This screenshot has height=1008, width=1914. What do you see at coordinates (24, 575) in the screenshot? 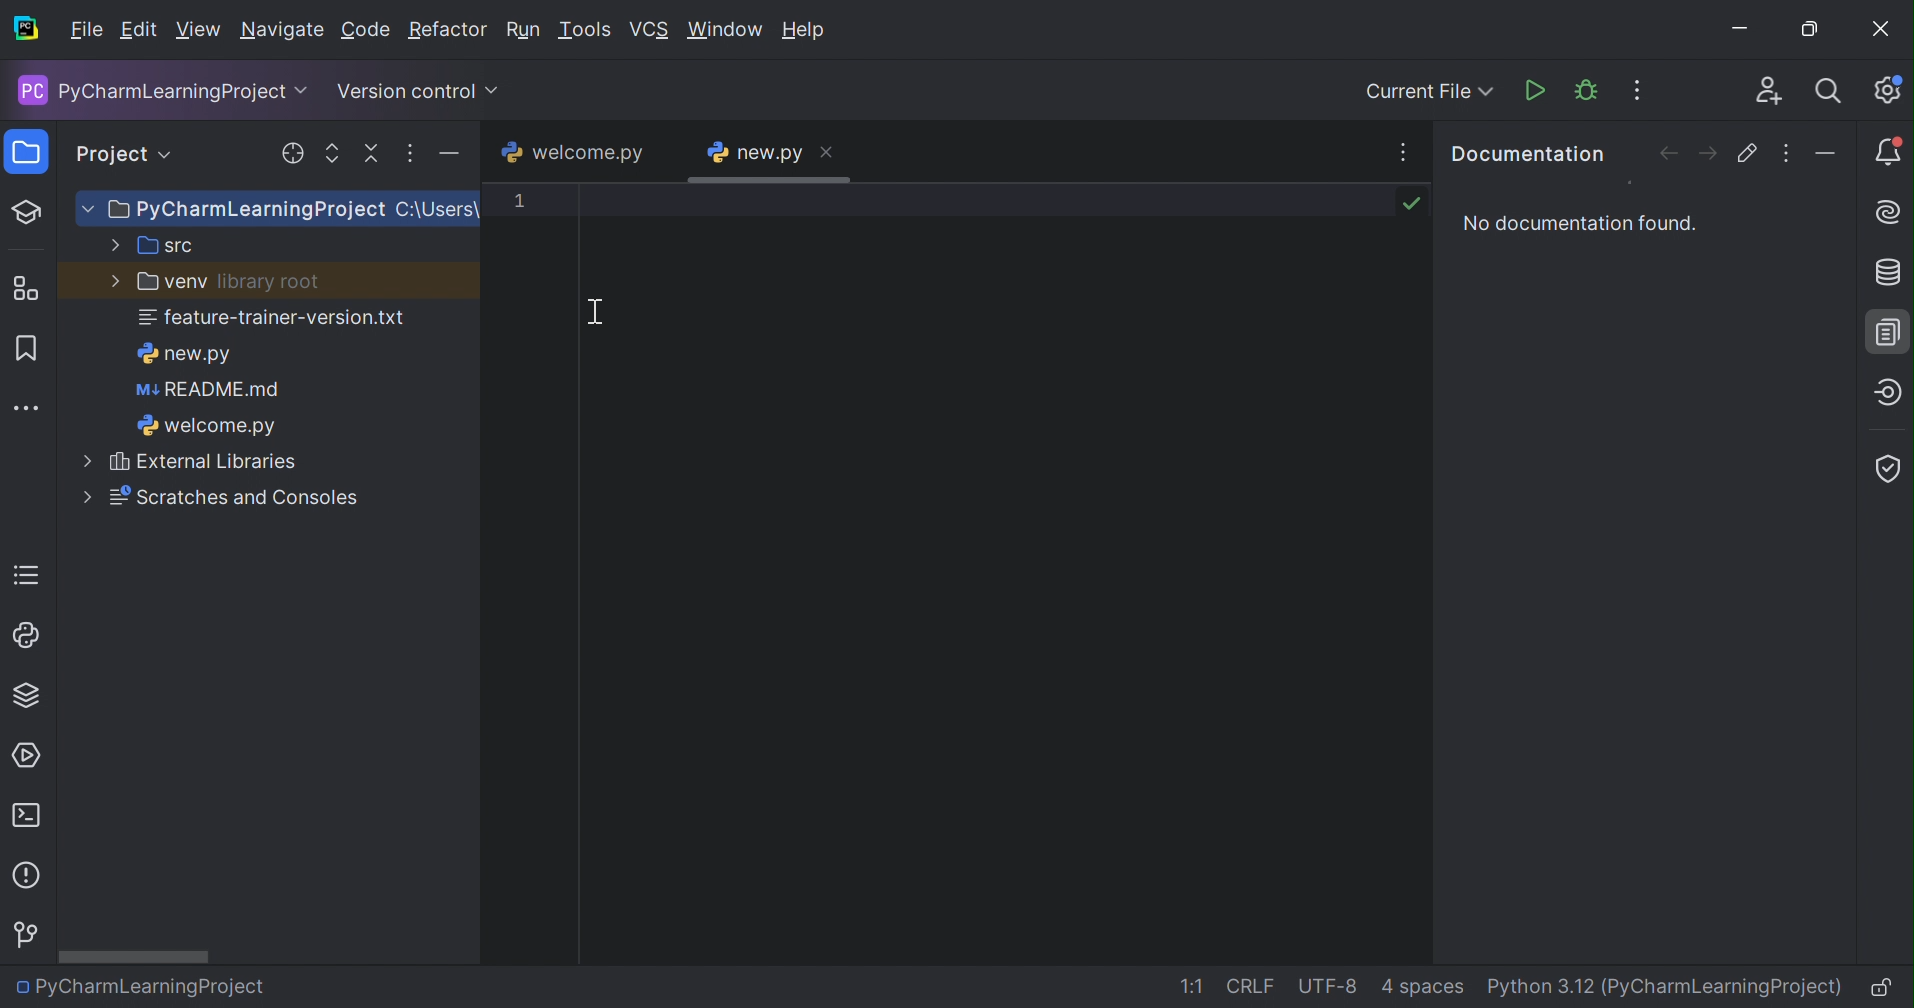
I see `TODO` at bounding box center [24, 575].